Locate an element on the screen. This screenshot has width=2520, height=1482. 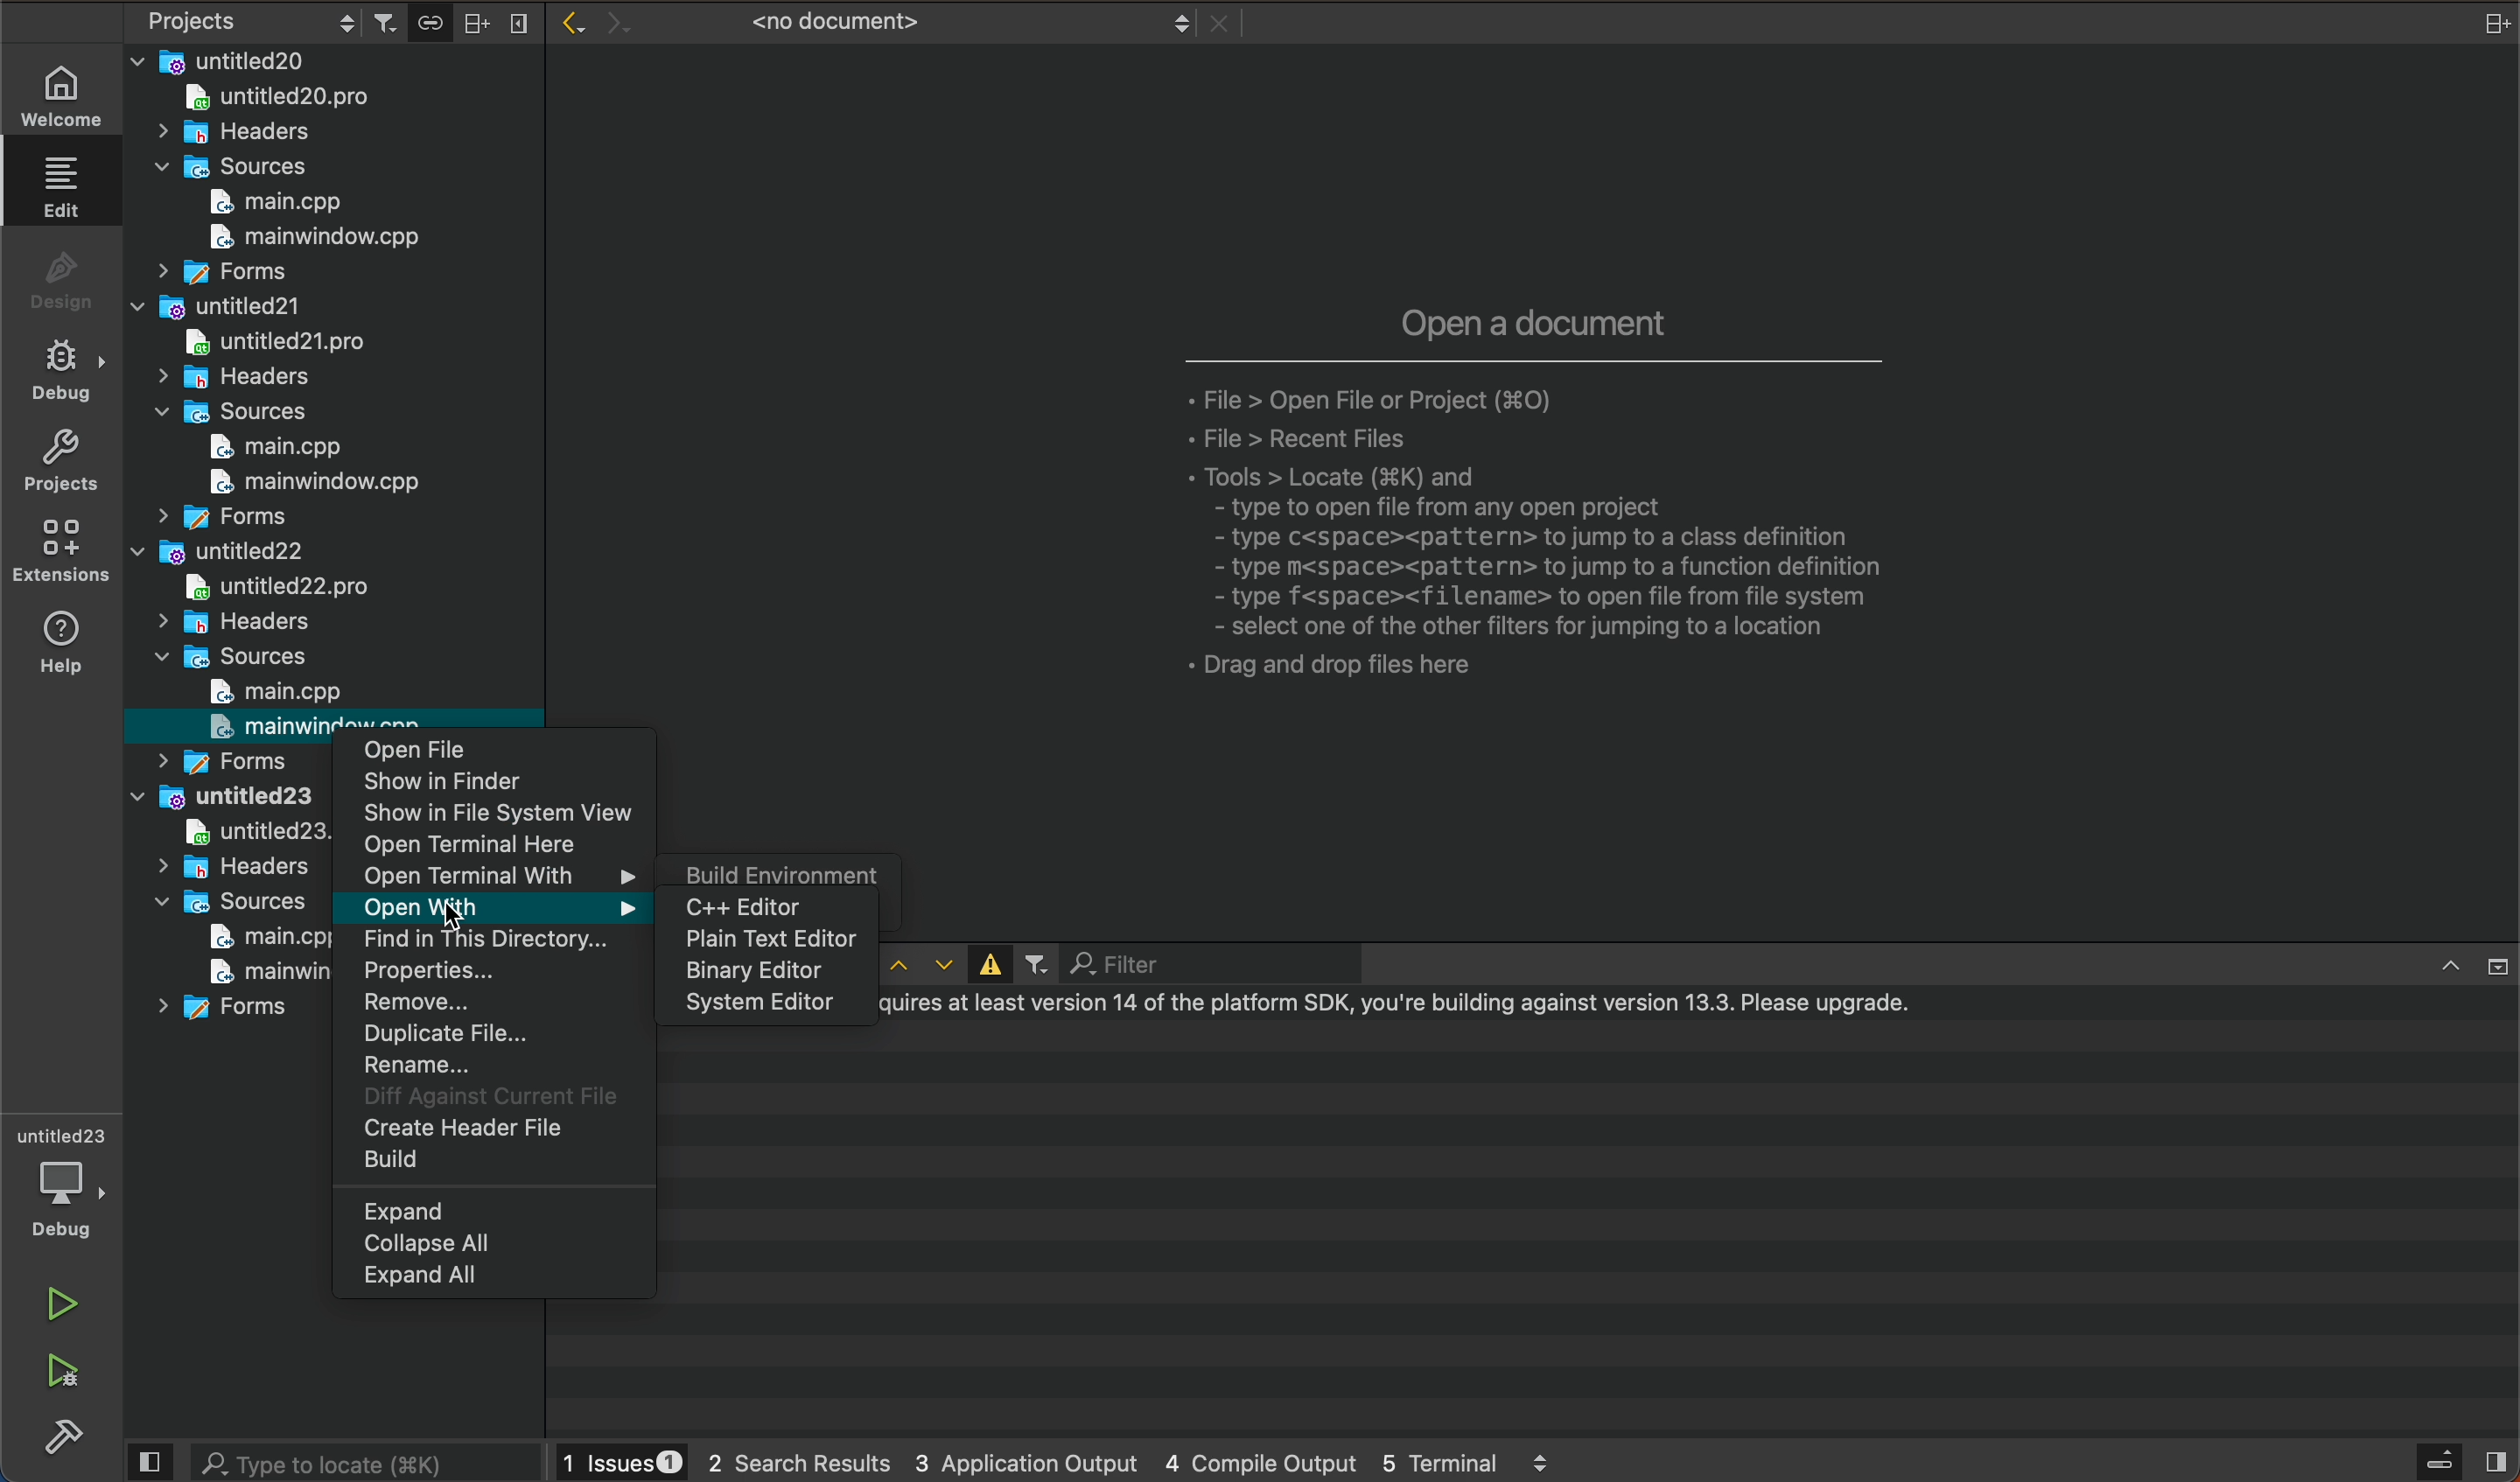
arrows is located at coordinates (919, 965).